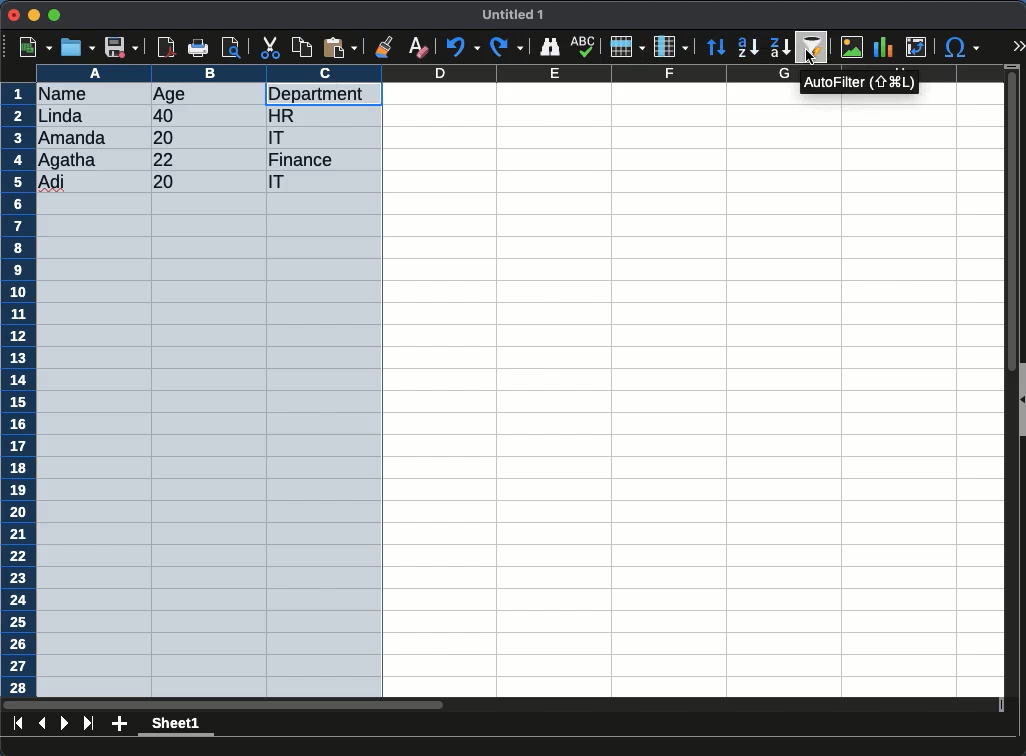  I want to click on untitled 1, so click(514, 15).